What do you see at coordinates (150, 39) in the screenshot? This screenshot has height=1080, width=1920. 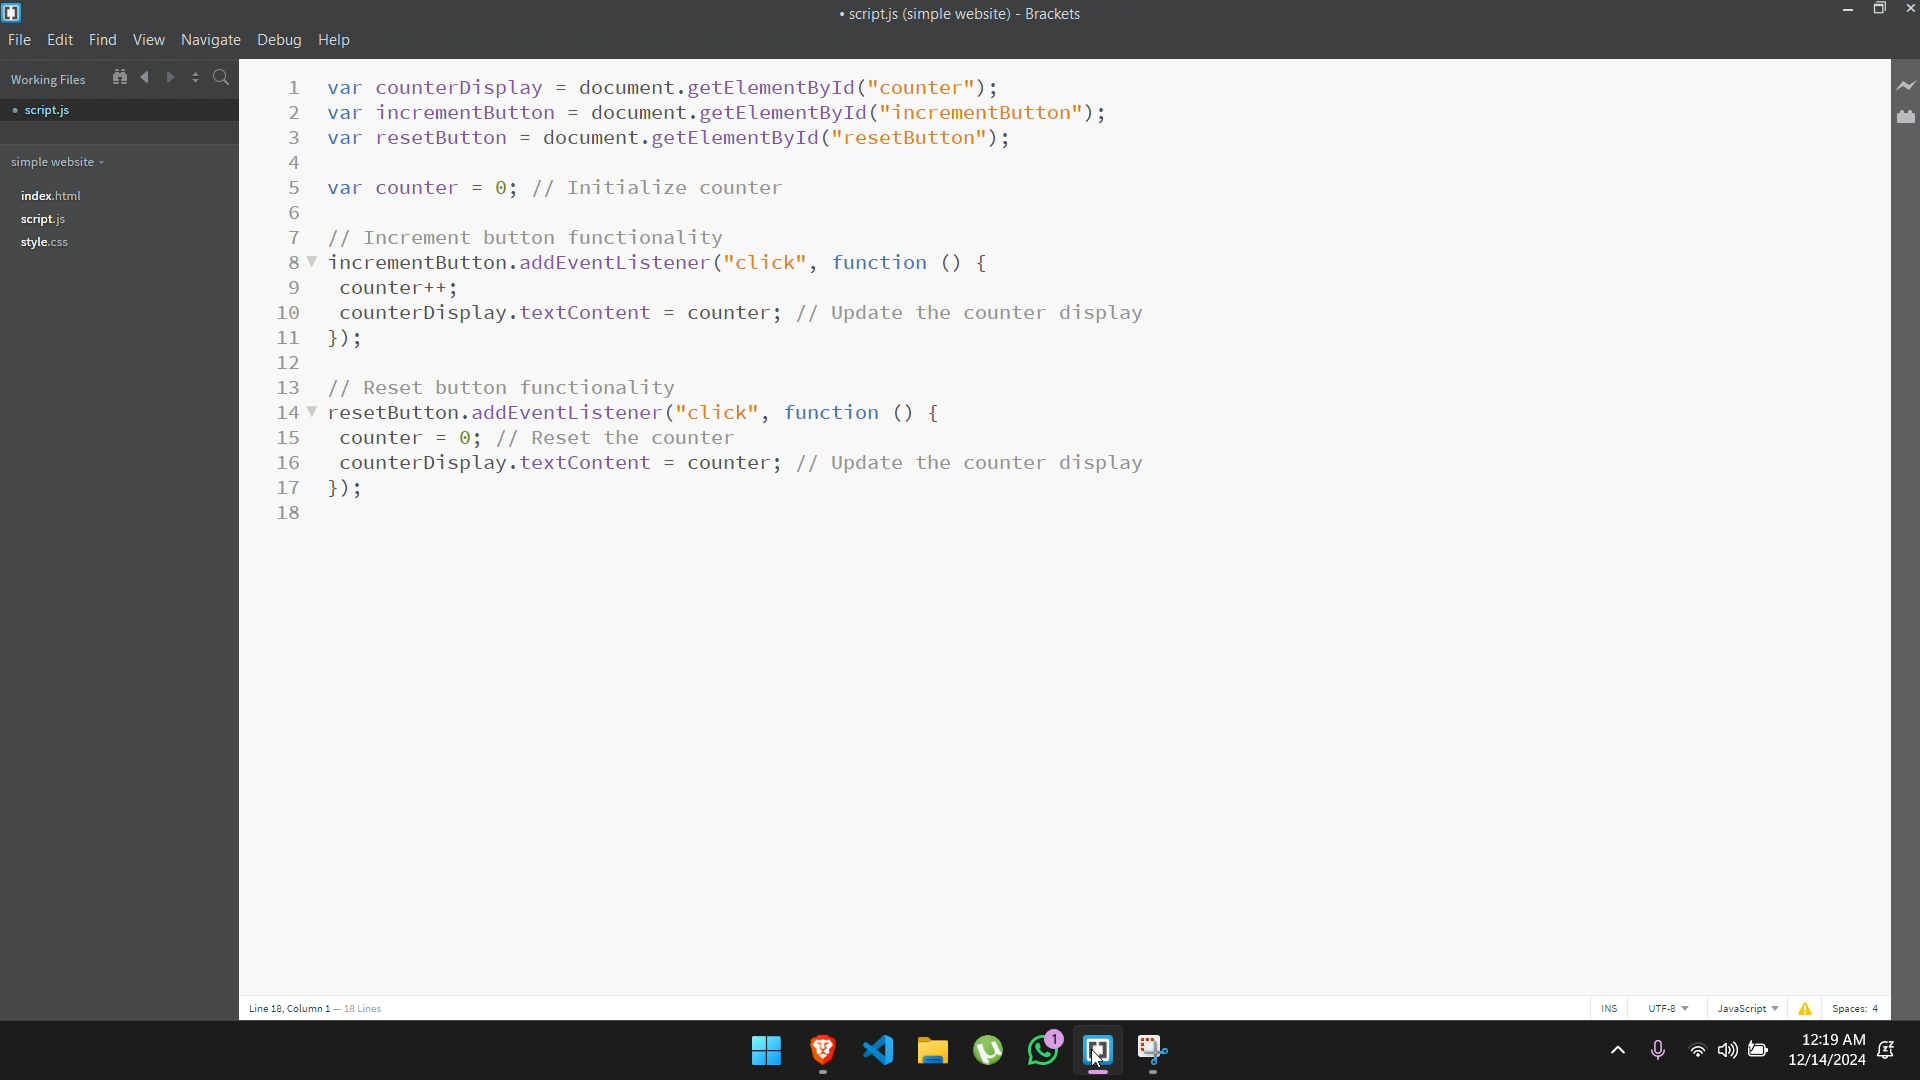 I see `view` at bounding box center [150, 39].